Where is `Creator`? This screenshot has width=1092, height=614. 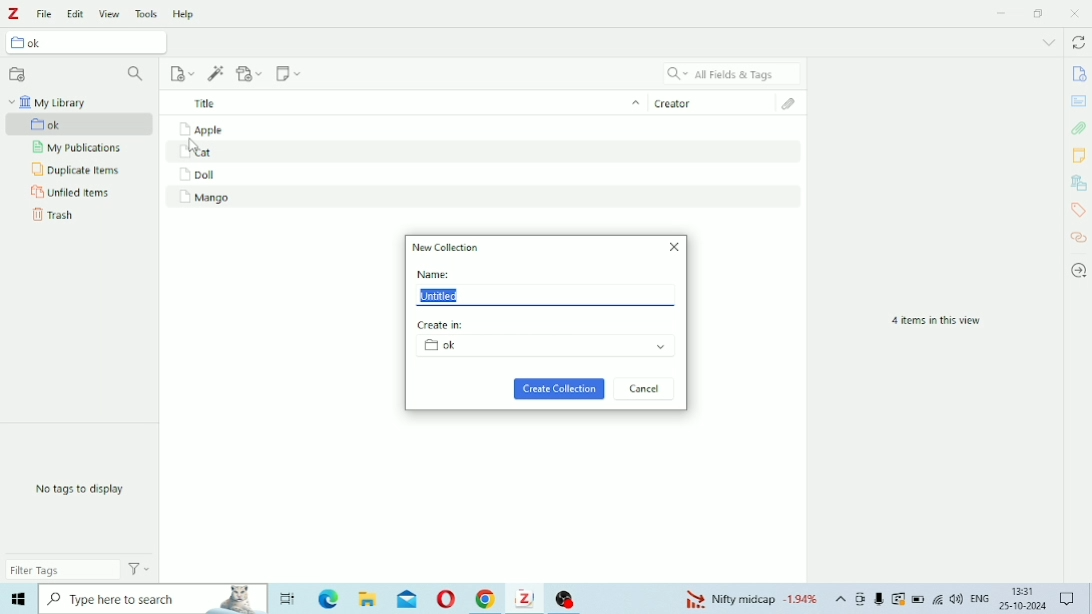
Creator is located at coordinates (713, 101).